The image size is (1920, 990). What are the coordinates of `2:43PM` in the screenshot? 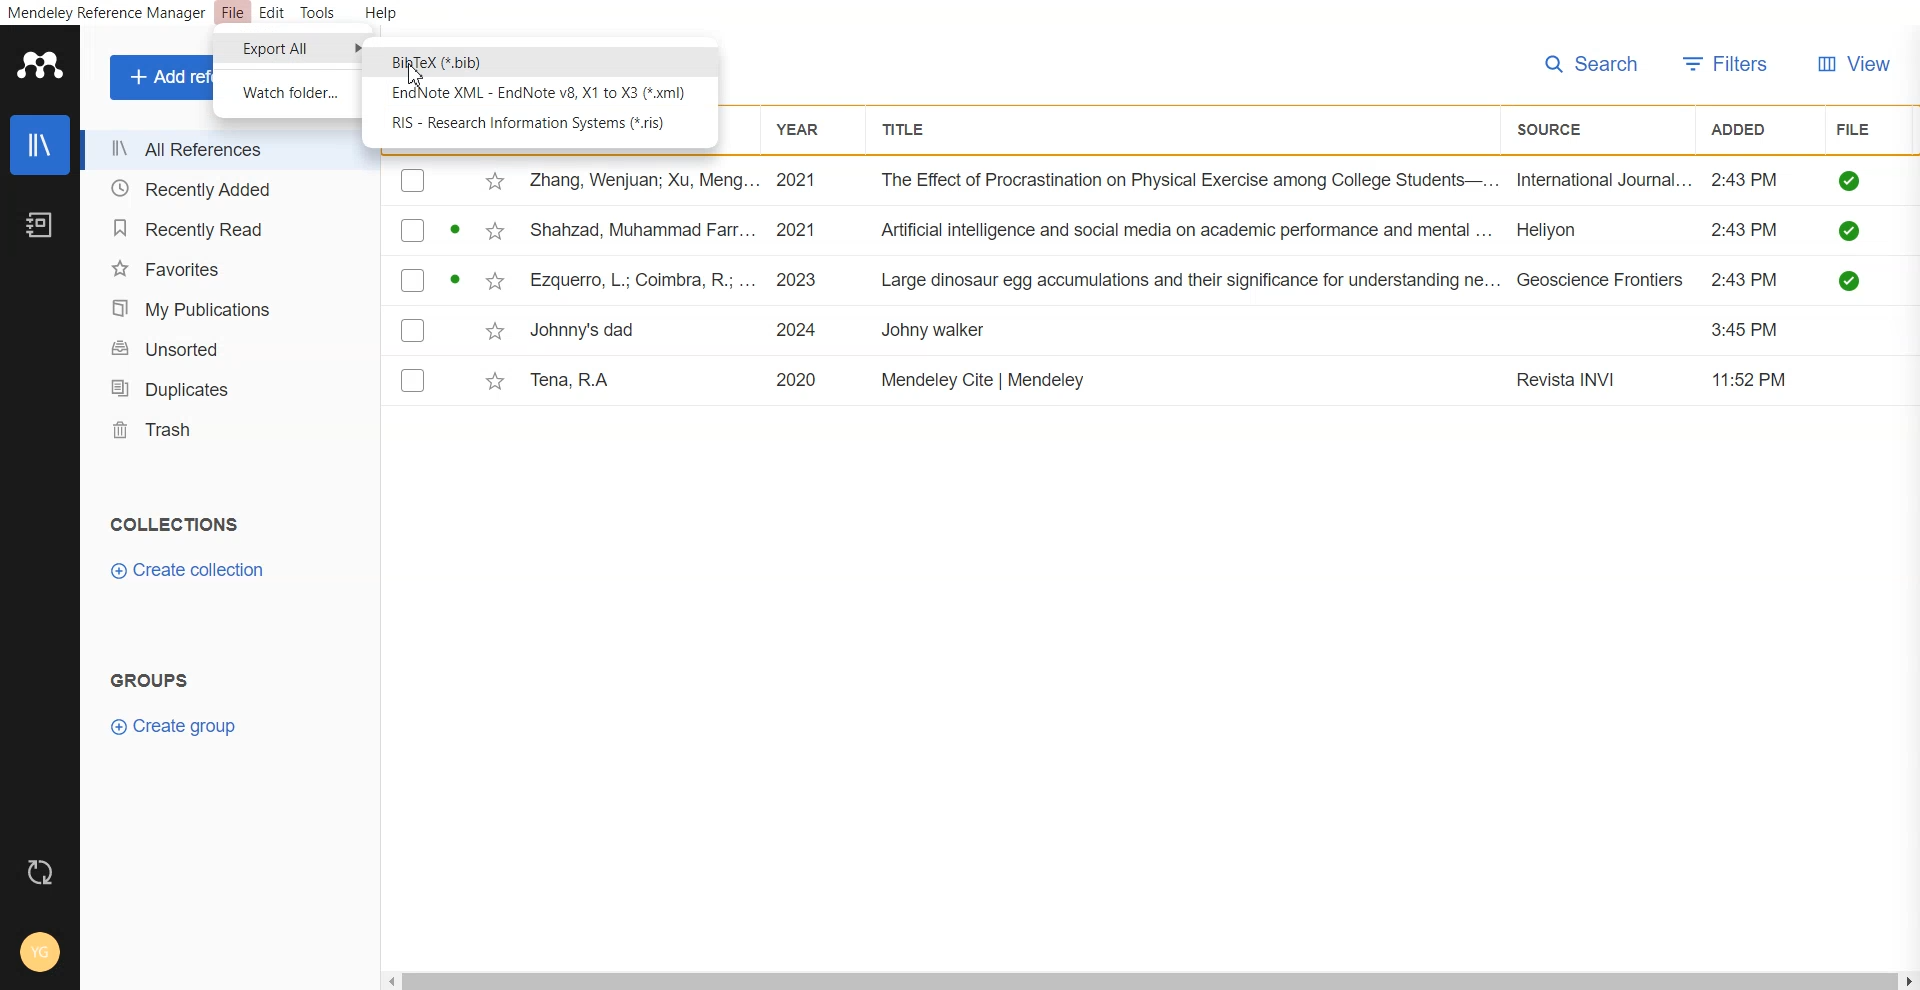 It's located at (1748, 280).